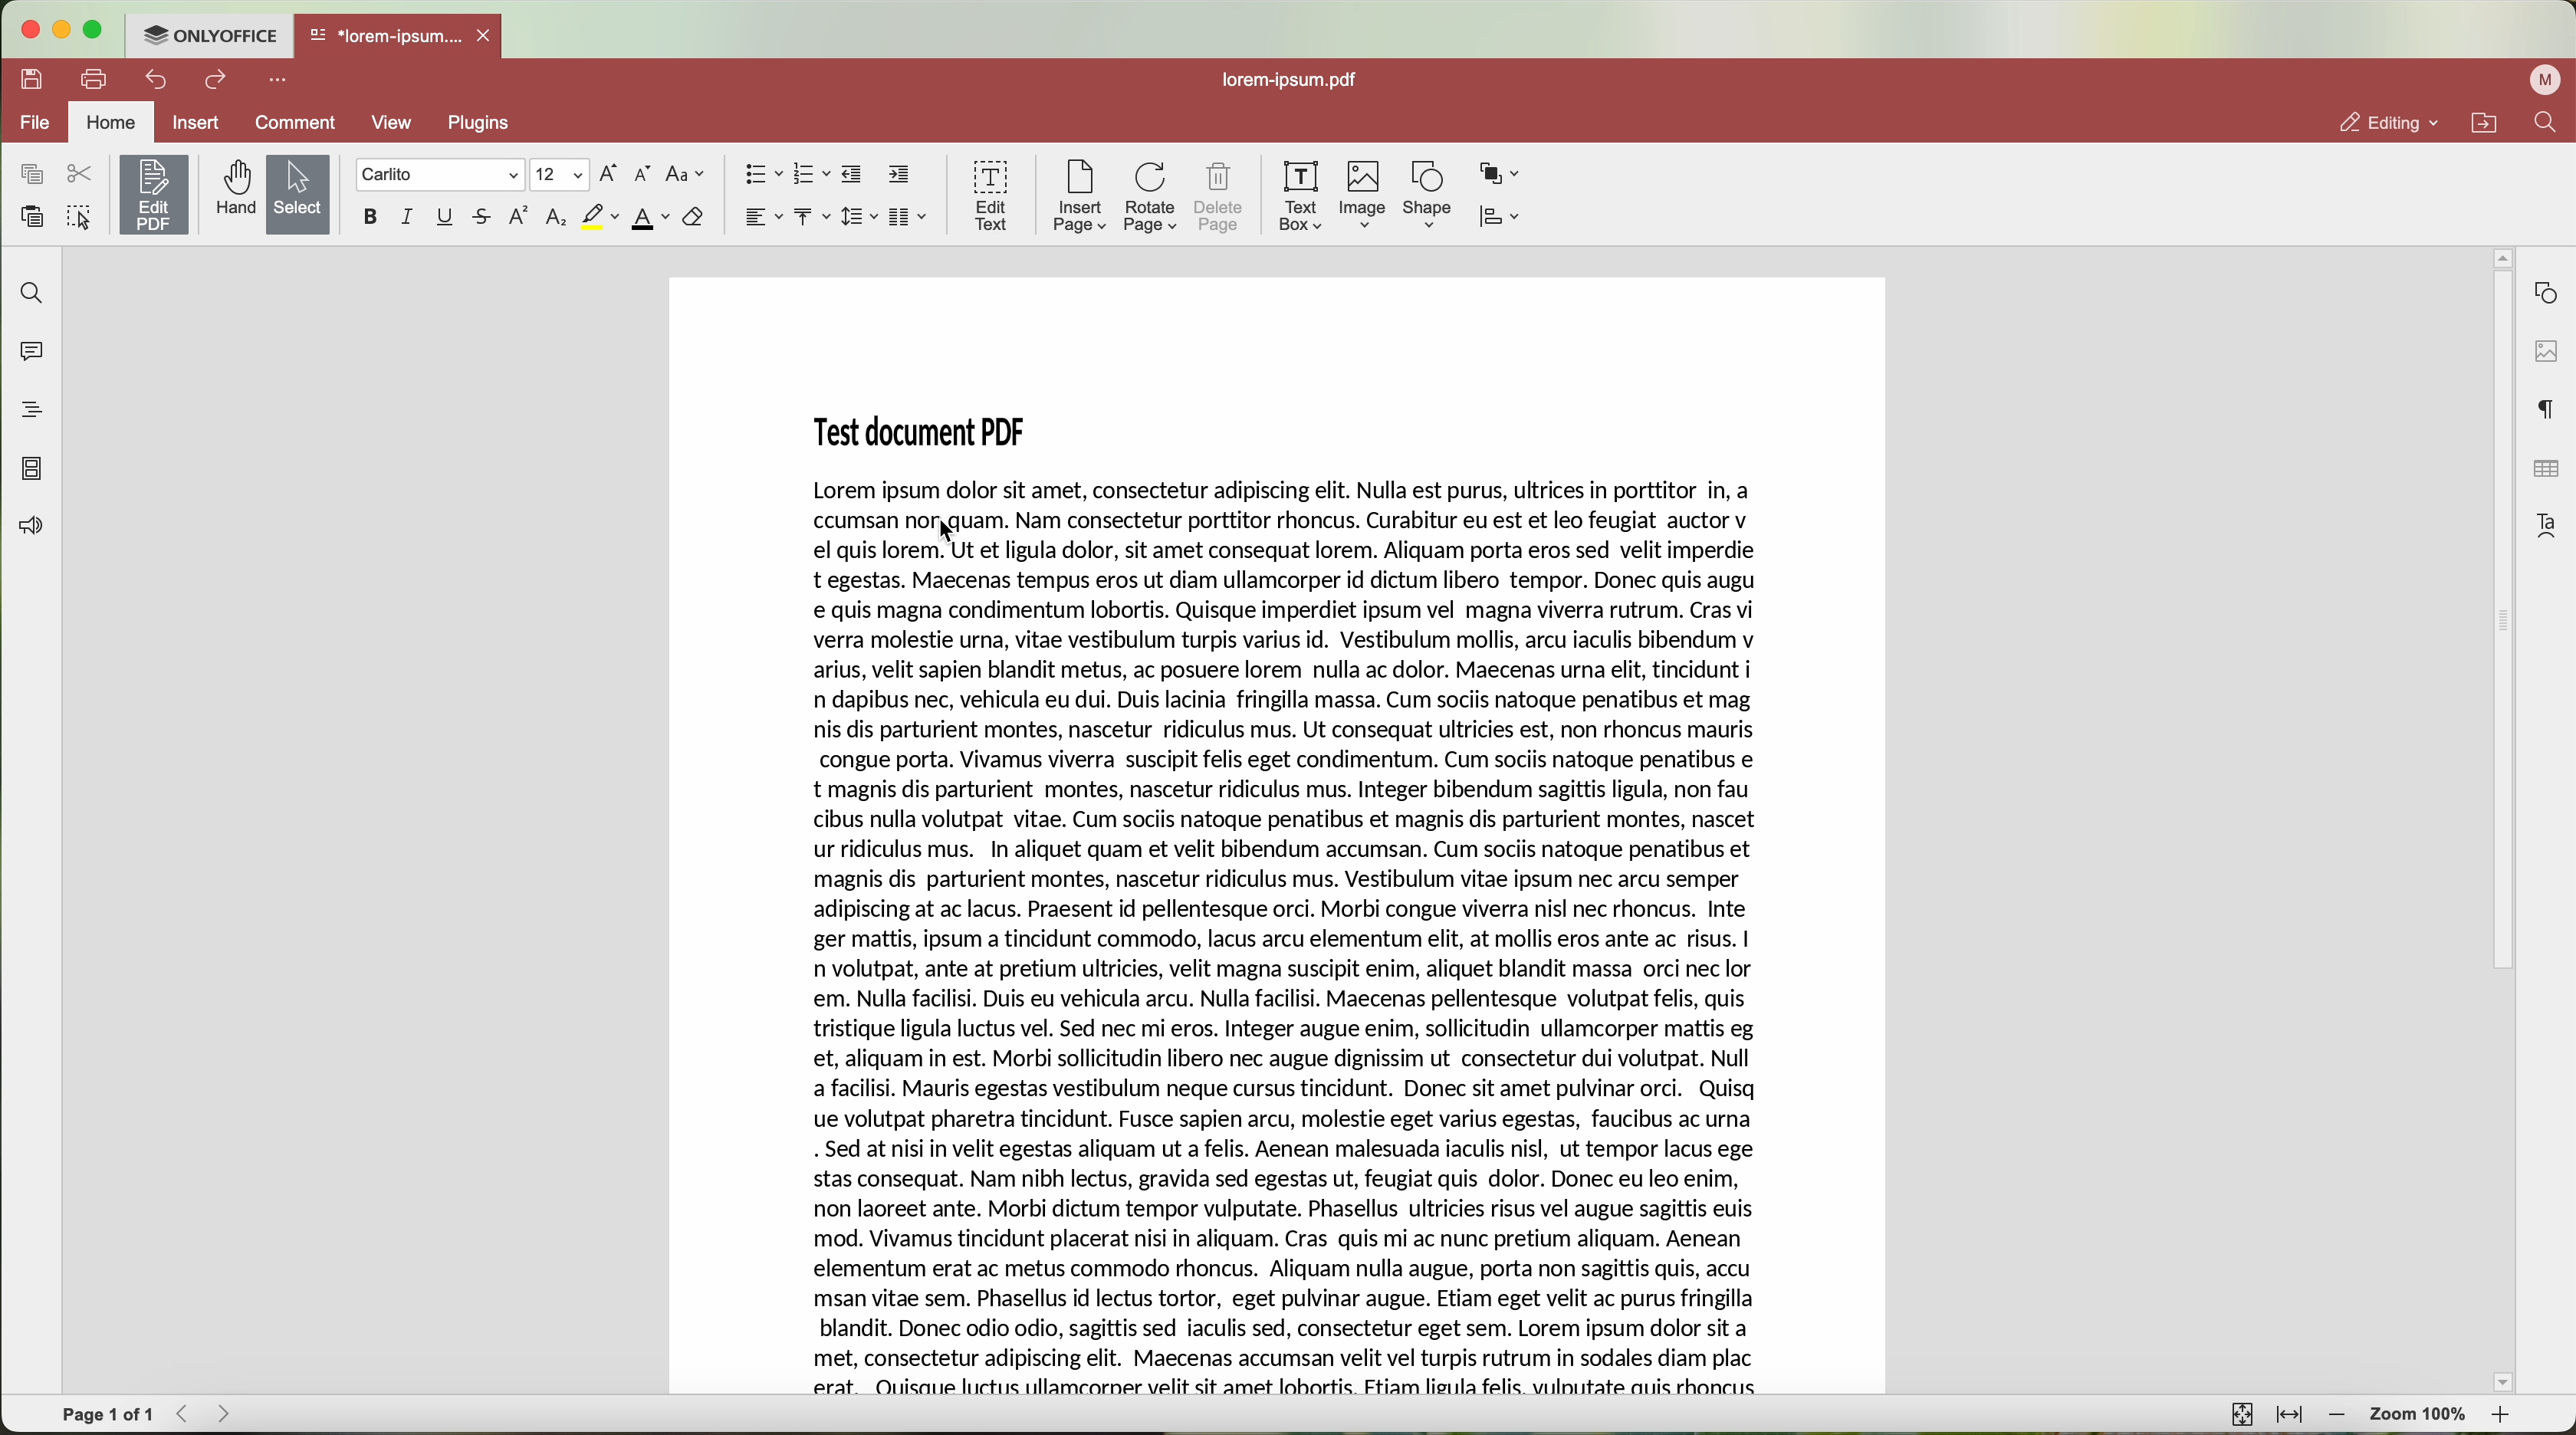 This screenshot has width=2576, height=1435. Describe the element at coordinates (2381, 119) in the screenshot. I see `editing` at that location.